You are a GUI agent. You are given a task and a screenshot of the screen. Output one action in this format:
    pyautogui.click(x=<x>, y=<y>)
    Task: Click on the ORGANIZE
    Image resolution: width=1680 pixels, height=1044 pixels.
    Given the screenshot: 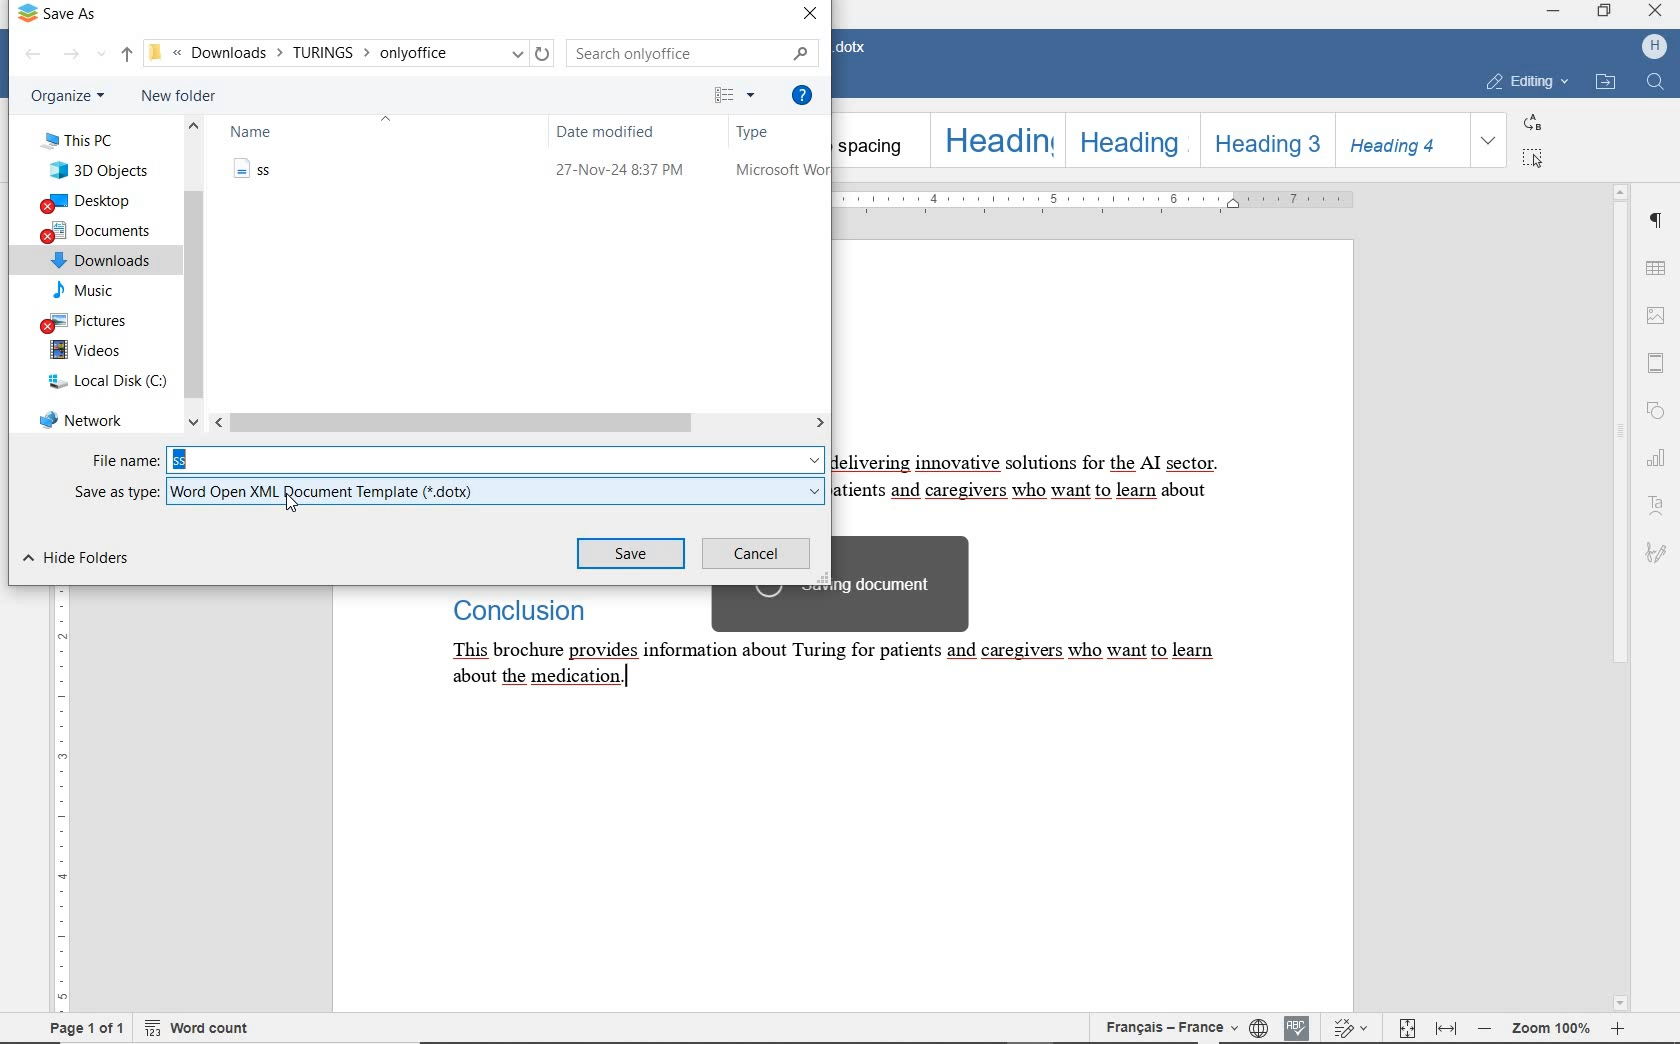 What is the action you would take?
    pyautogui.click(x=67, y=98)
    